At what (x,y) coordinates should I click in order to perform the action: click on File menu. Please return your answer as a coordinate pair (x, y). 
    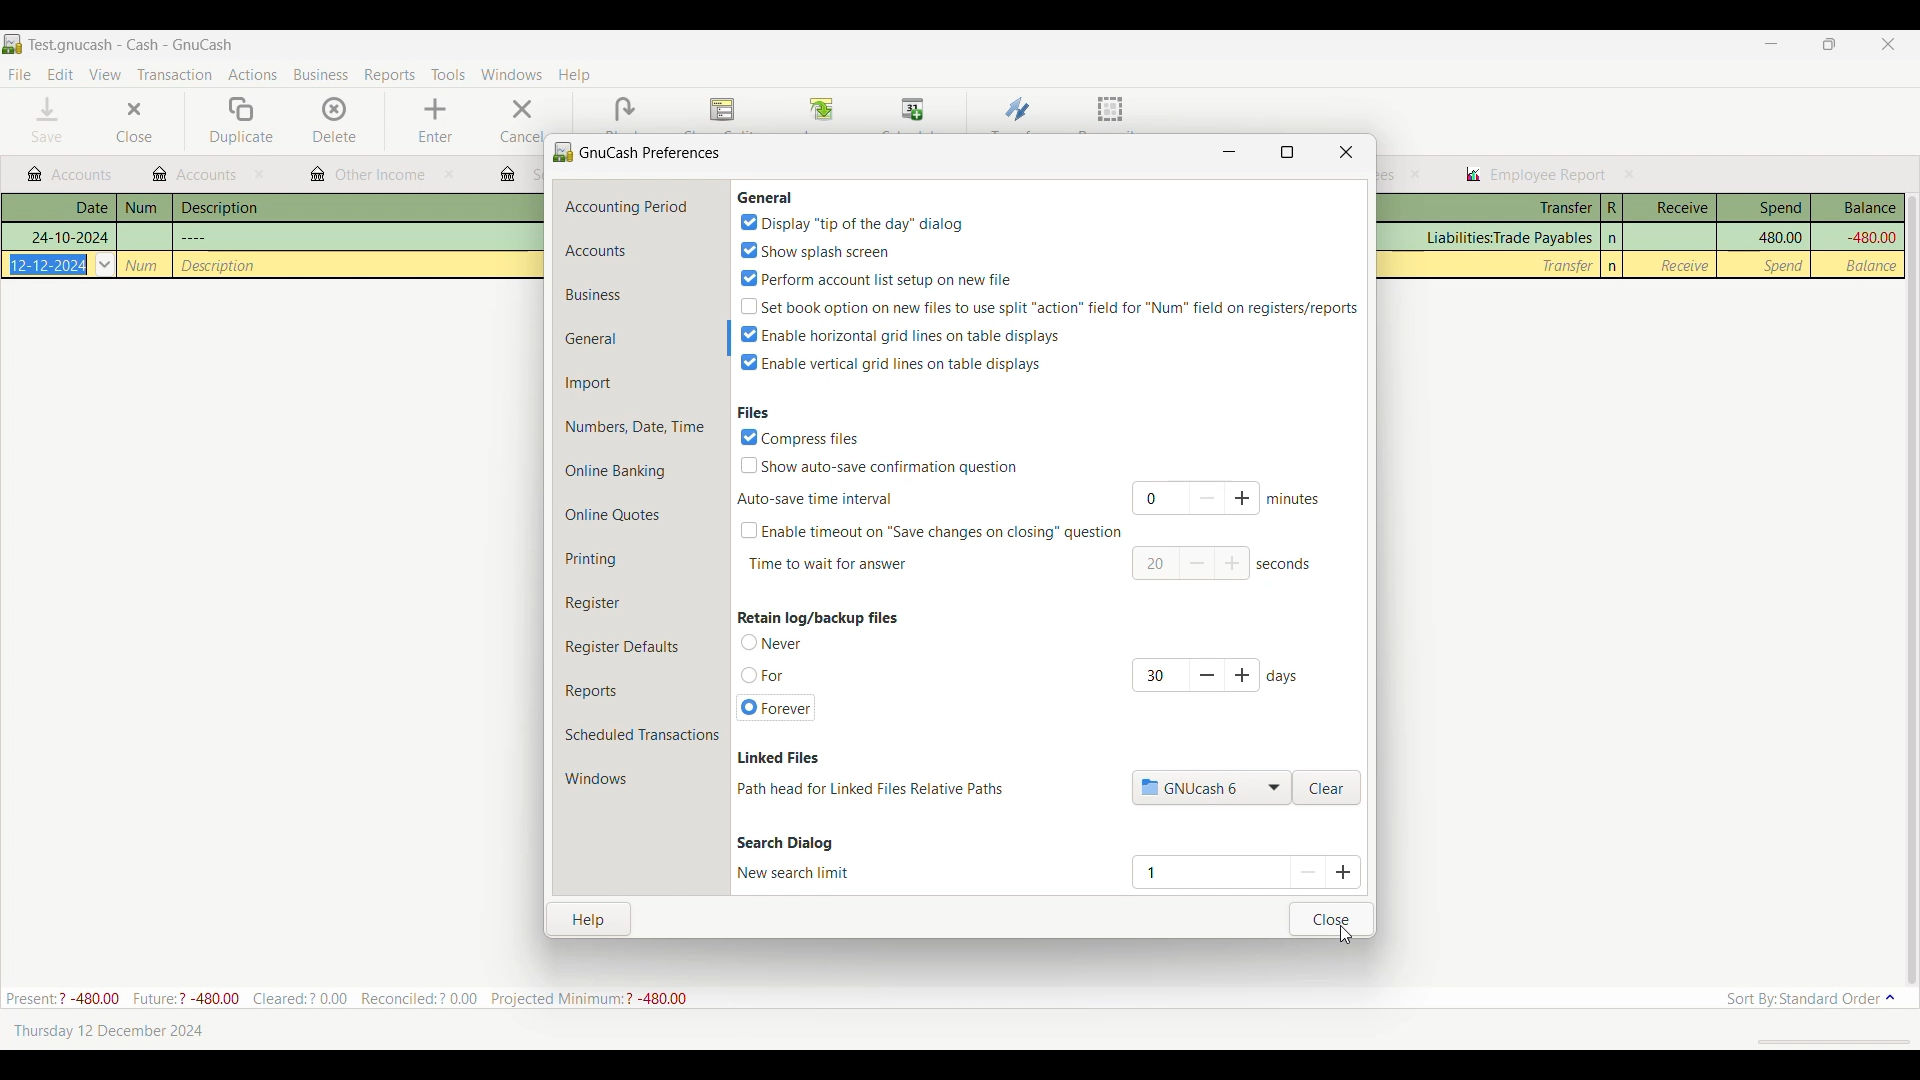
    Looking at the image, I should click on (19, 75).